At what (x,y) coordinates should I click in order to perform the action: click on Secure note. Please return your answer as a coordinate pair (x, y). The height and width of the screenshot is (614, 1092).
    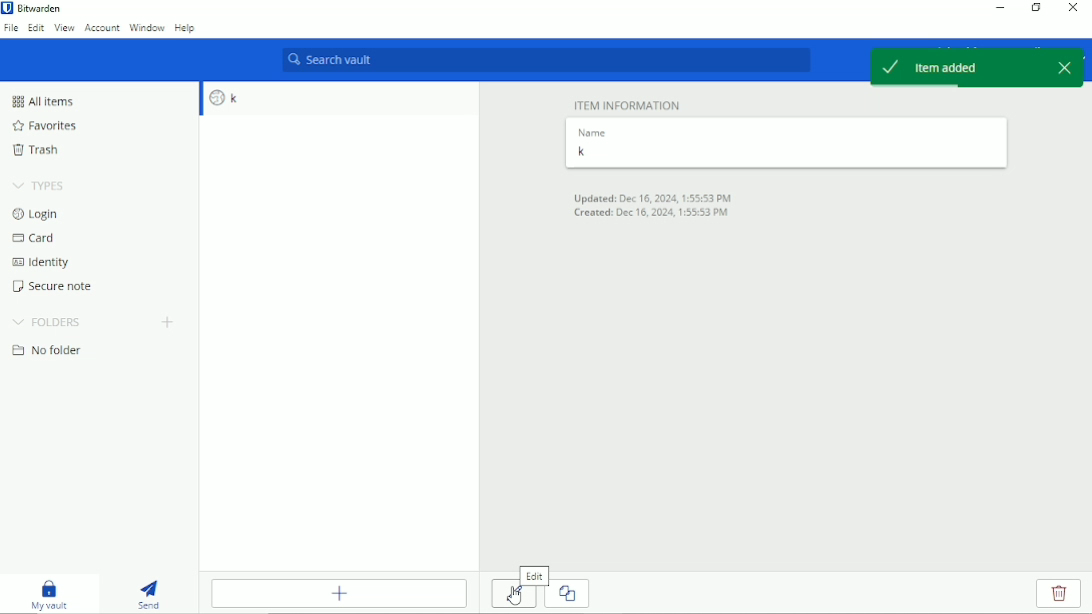
    Looking at the image, I should click on (50, 286).